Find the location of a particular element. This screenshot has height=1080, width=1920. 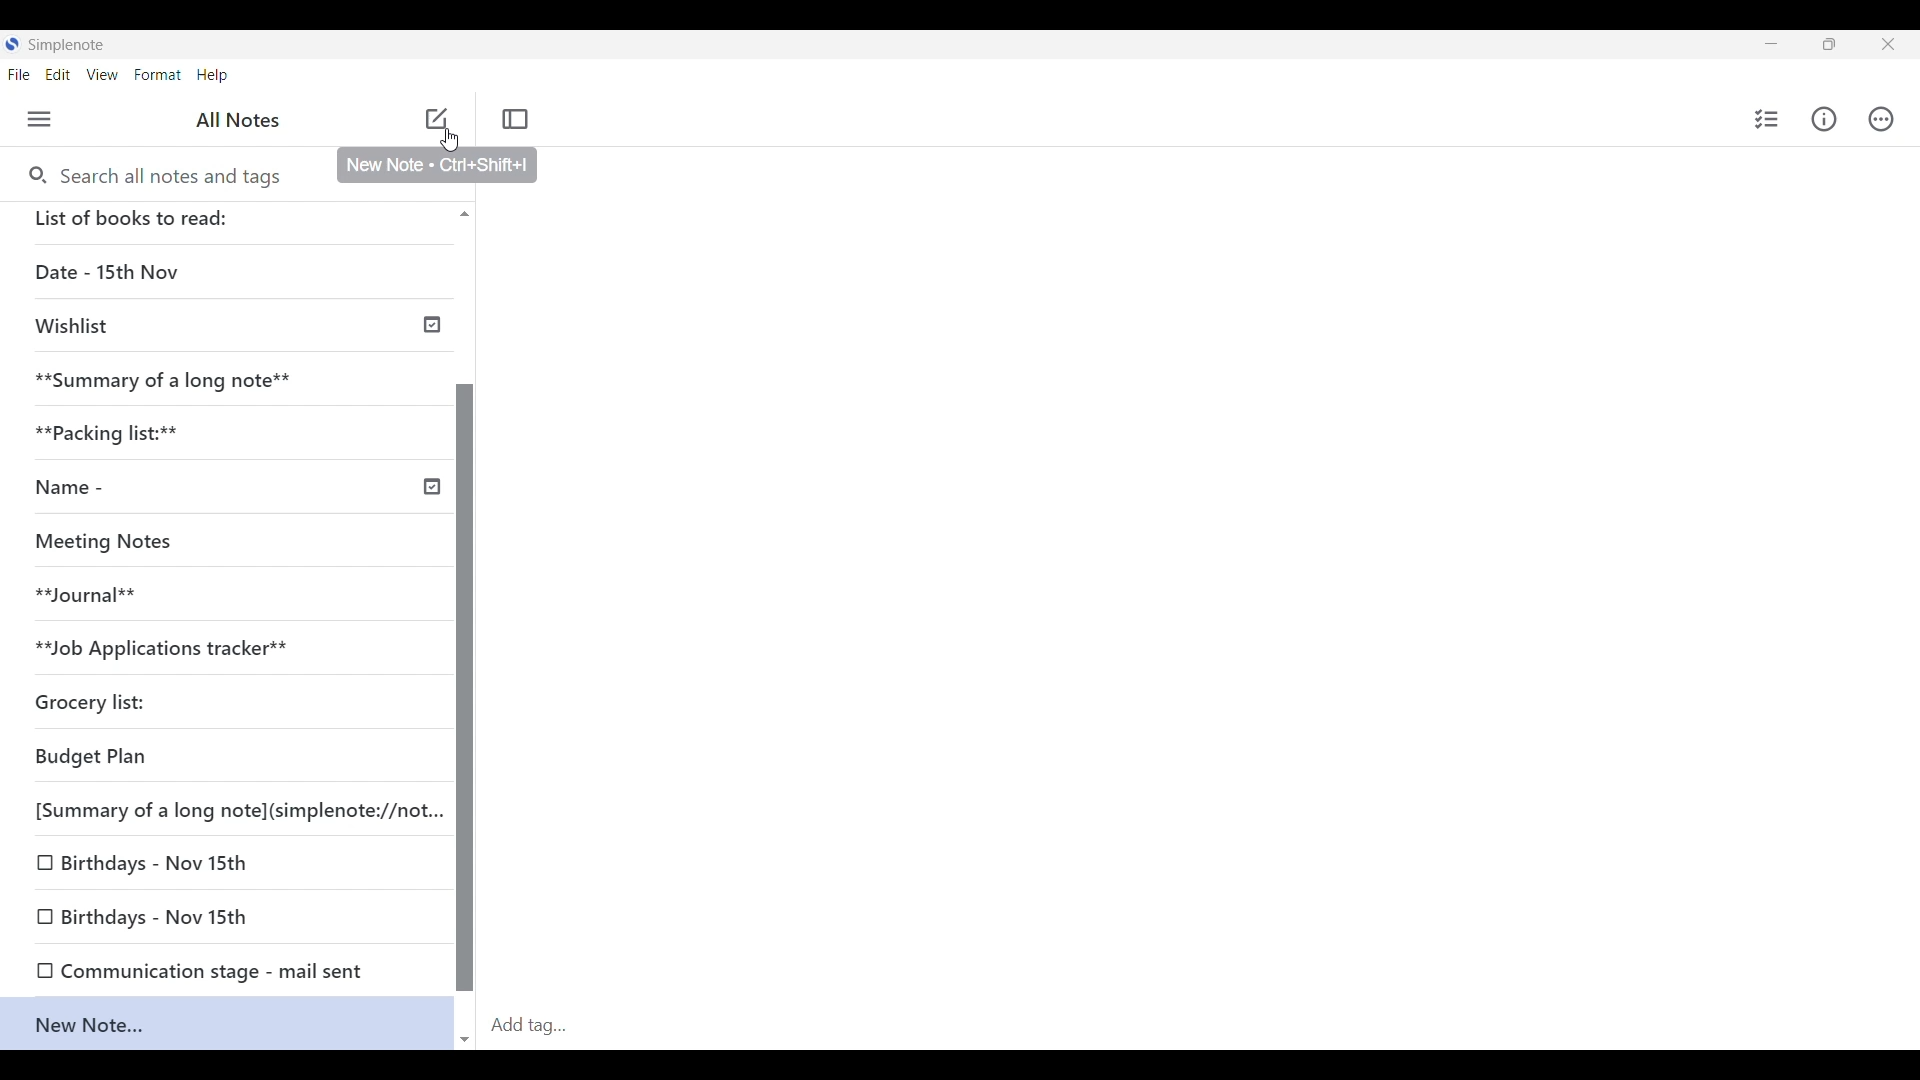

Toggle focus mode is located at coordinates (518, 118).